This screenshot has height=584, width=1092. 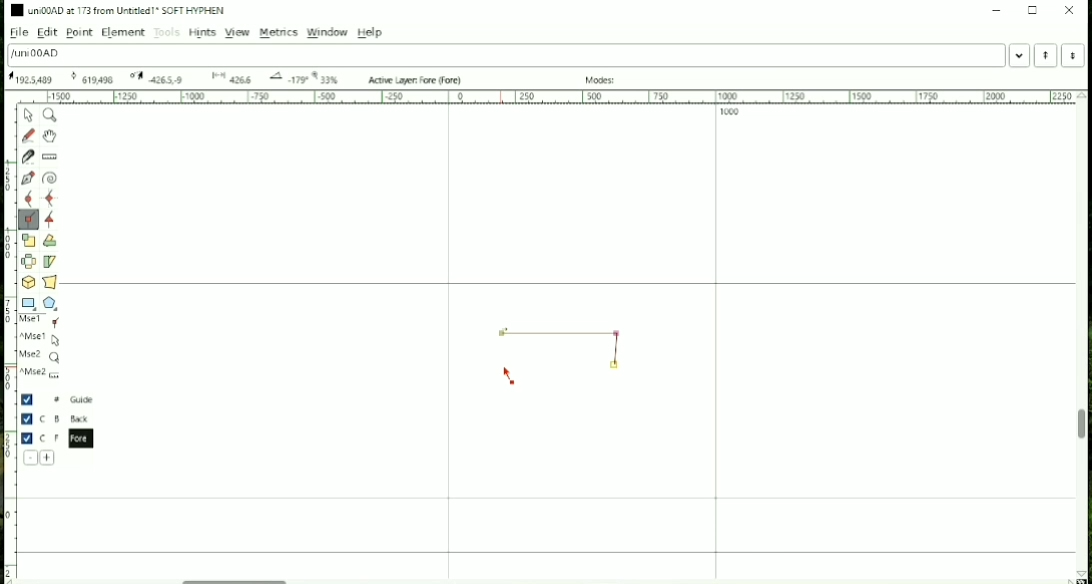 I want to click on 173 Oxad U+00AD "uni00AD" SOFT HYPHEN, so click(x=1078, y=572).